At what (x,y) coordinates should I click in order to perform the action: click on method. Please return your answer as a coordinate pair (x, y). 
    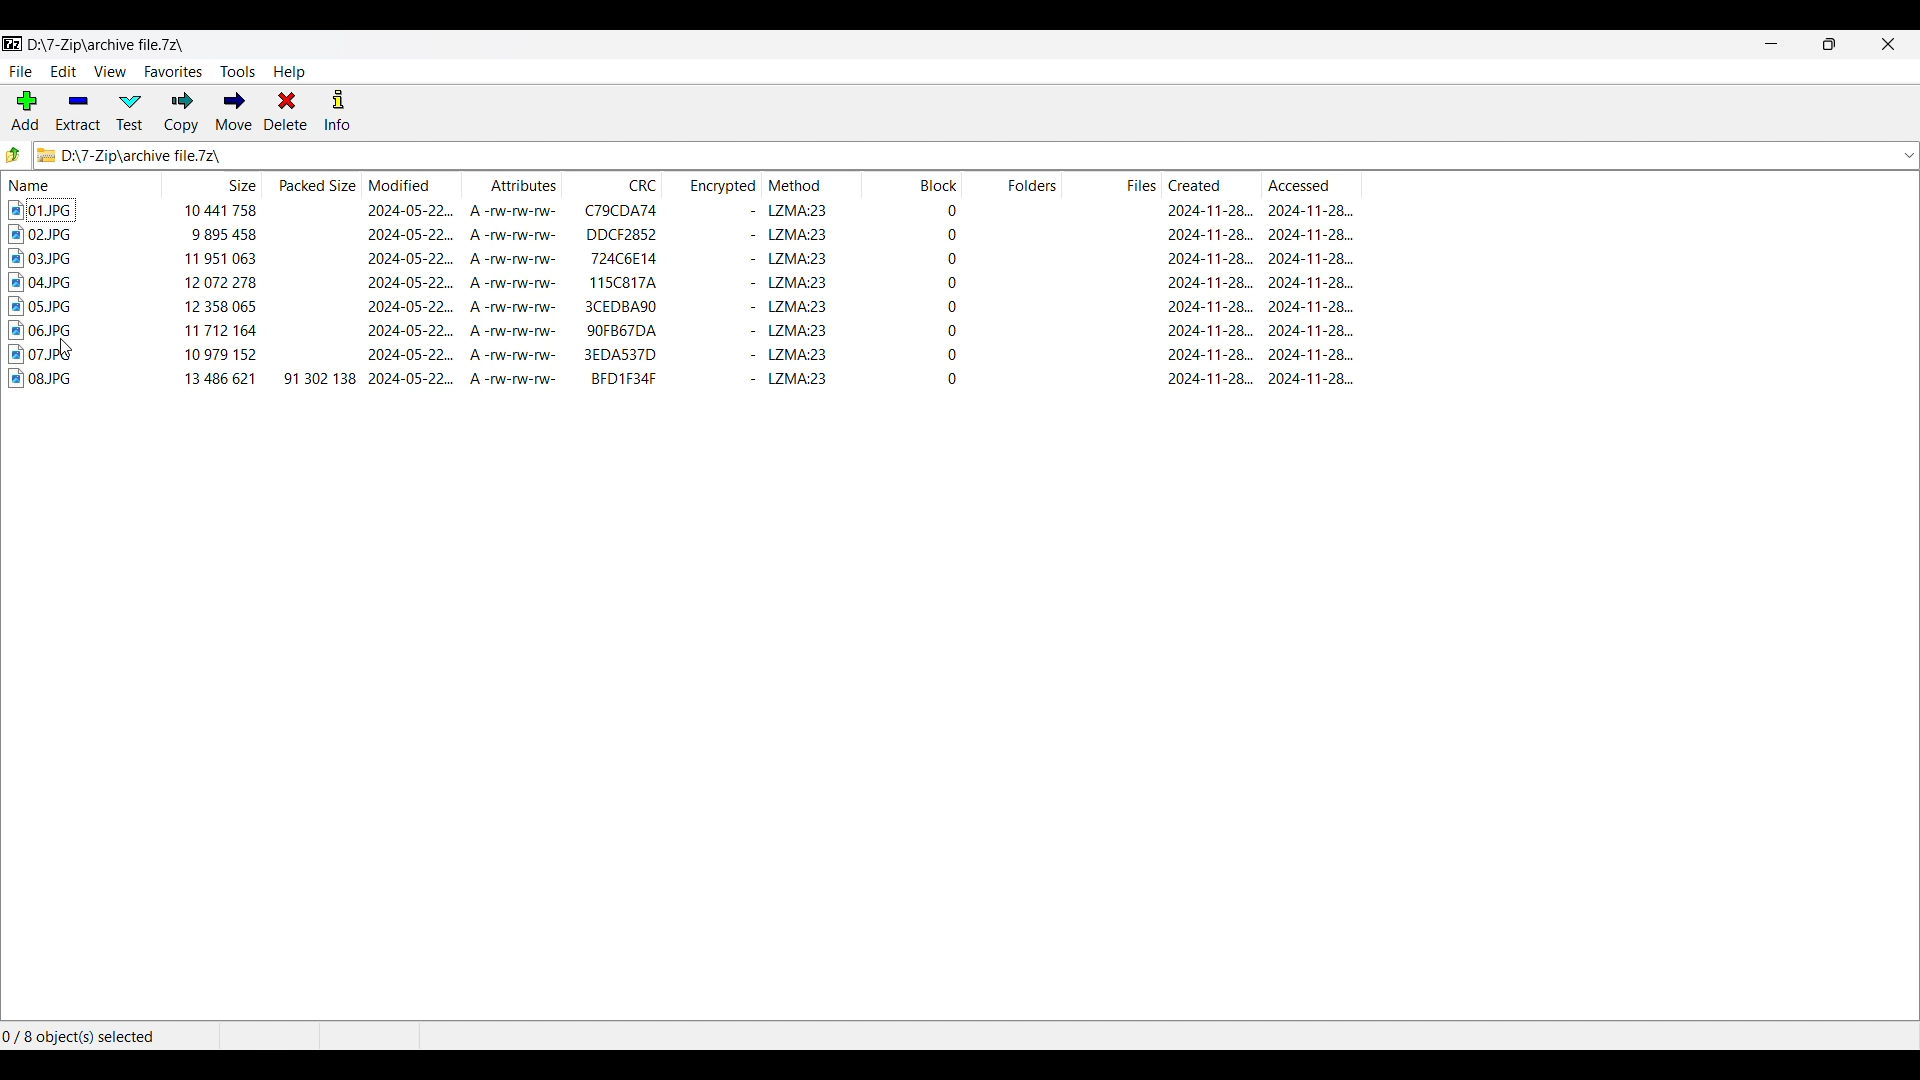
    Looking at the image, I should click on (797, 379).